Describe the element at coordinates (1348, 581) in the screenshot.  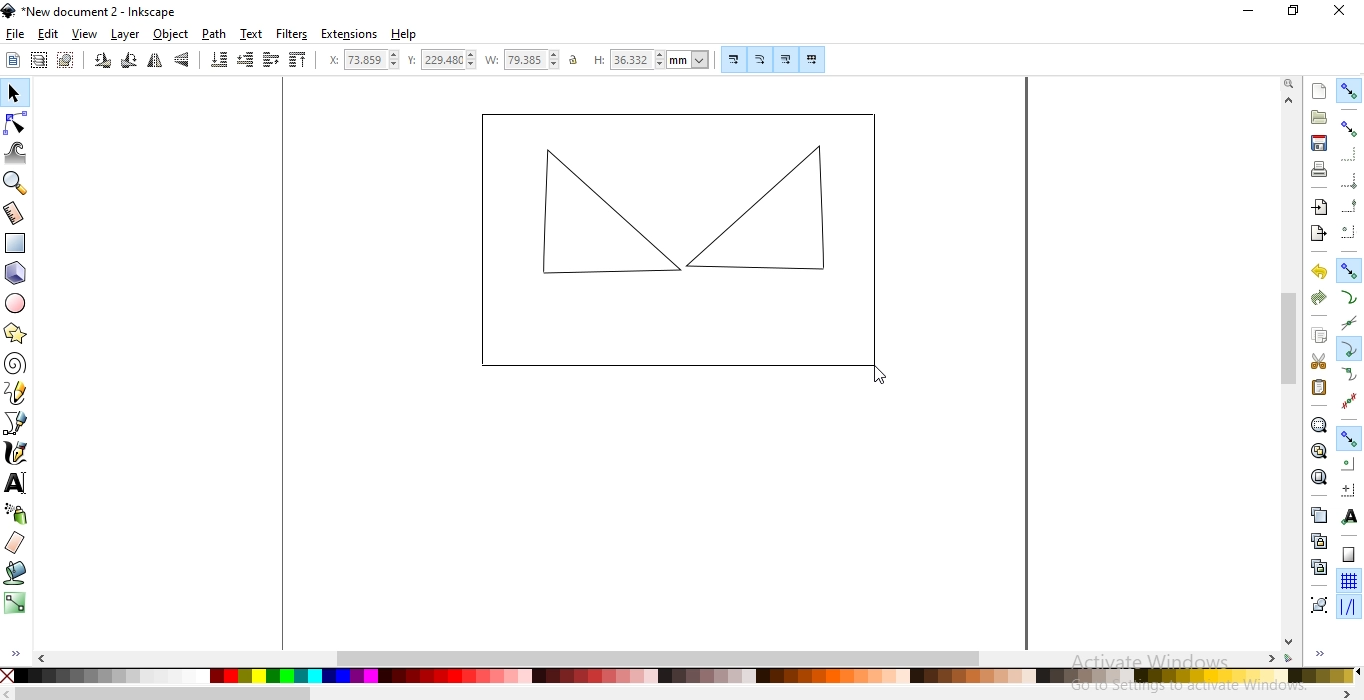
I see `snap to grids` at that location.